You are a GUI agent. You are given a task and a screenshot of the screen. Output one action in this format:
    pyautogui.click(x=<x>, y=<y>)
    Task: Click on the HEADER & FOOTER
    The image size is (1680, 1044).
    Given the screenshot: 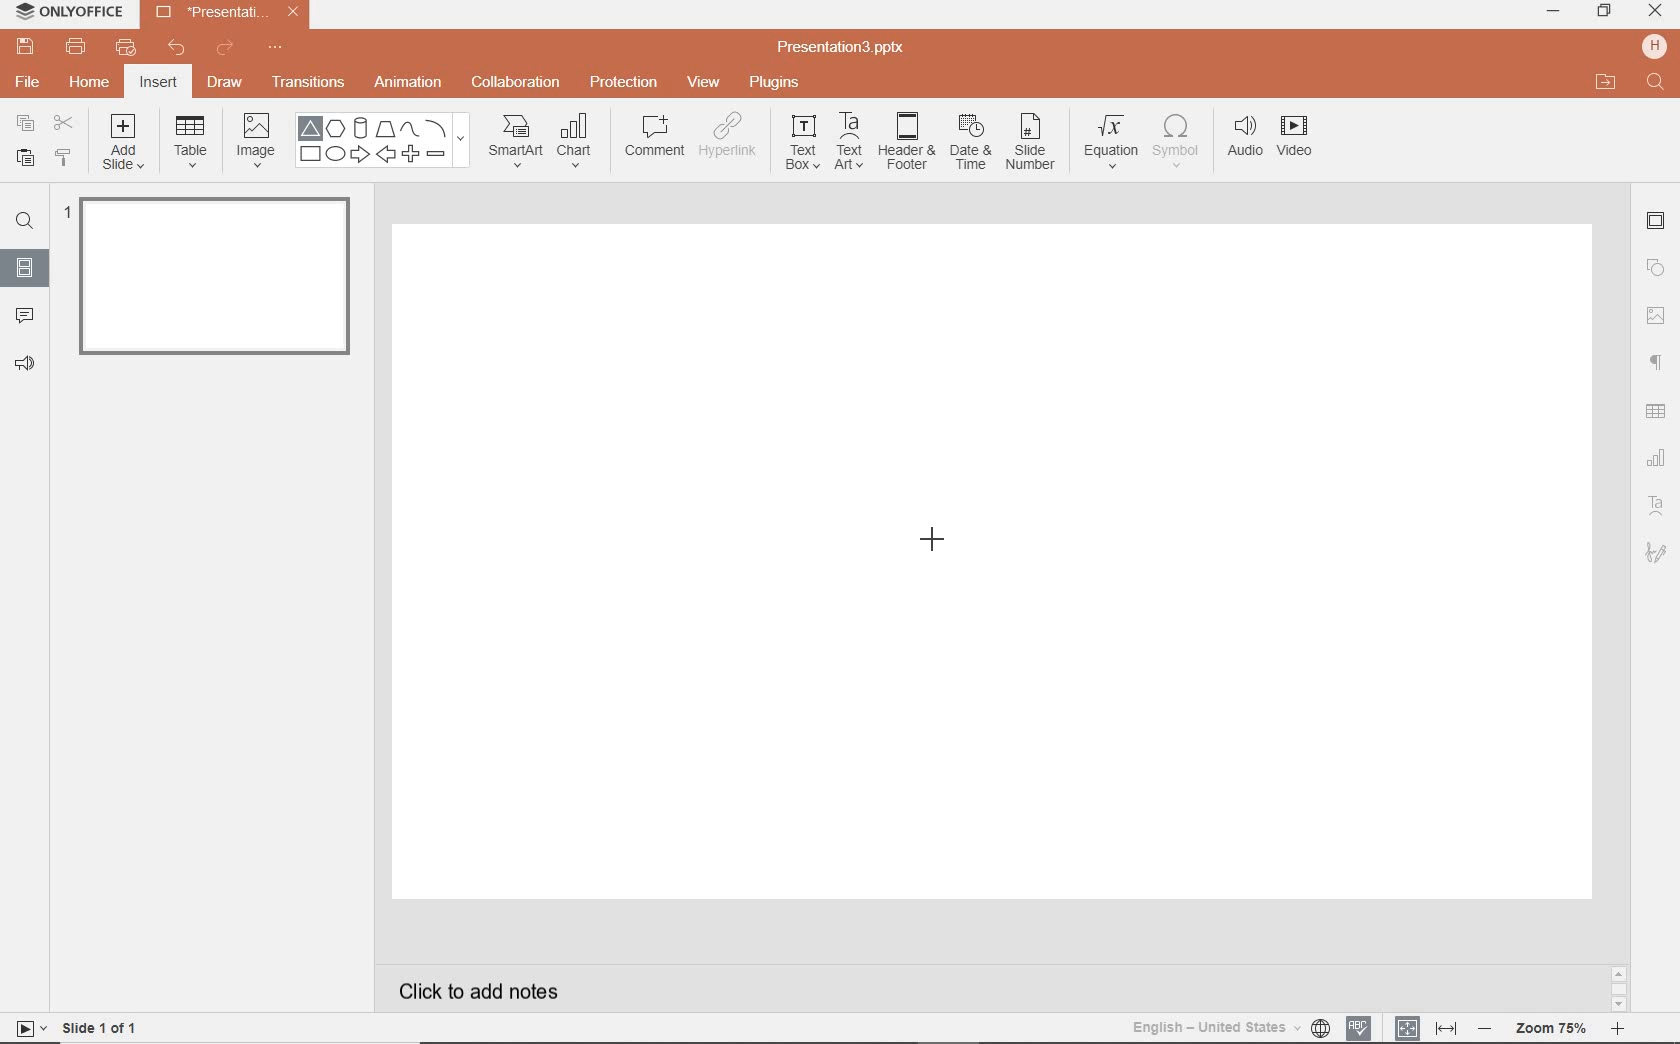 What is the action you would take?
    pyautogui.click(x=905, y=141)
    